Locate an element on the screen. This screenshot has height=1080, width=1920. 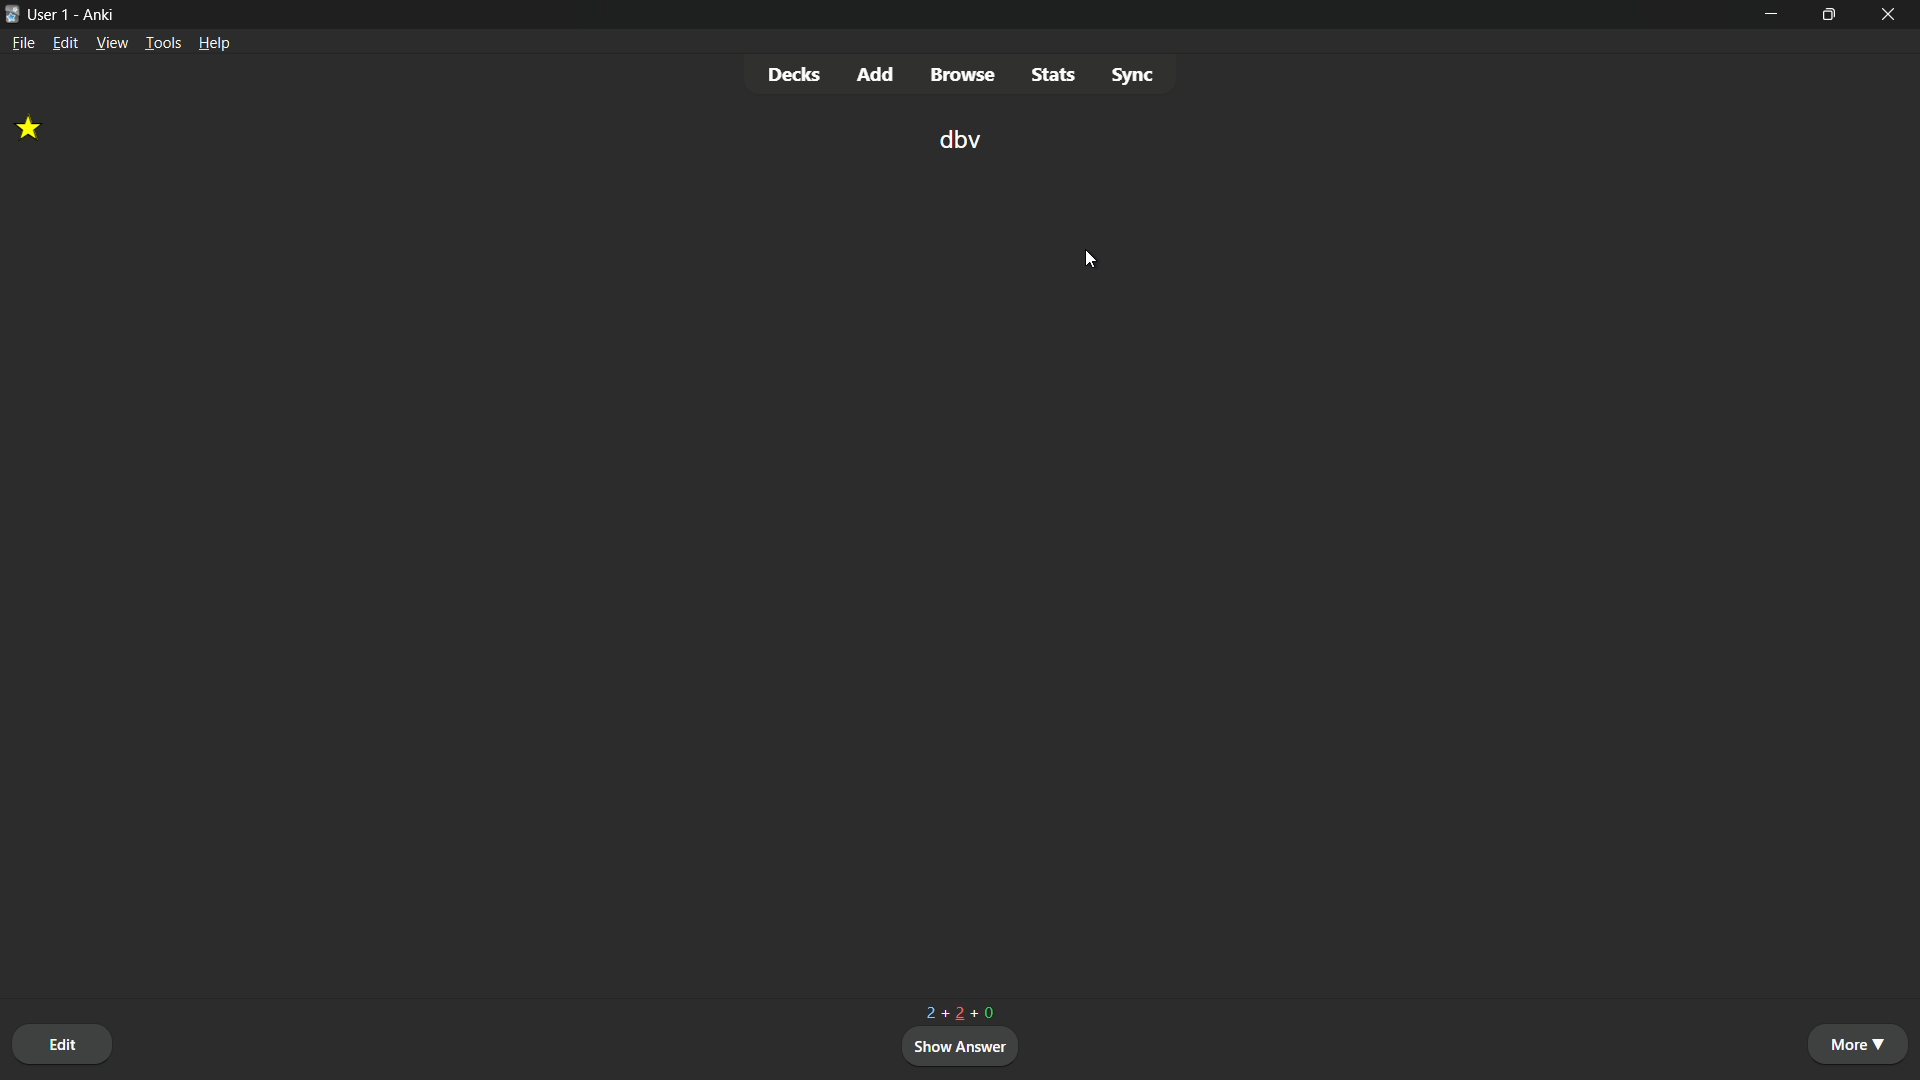
app name is located at coordinates (98, 16).